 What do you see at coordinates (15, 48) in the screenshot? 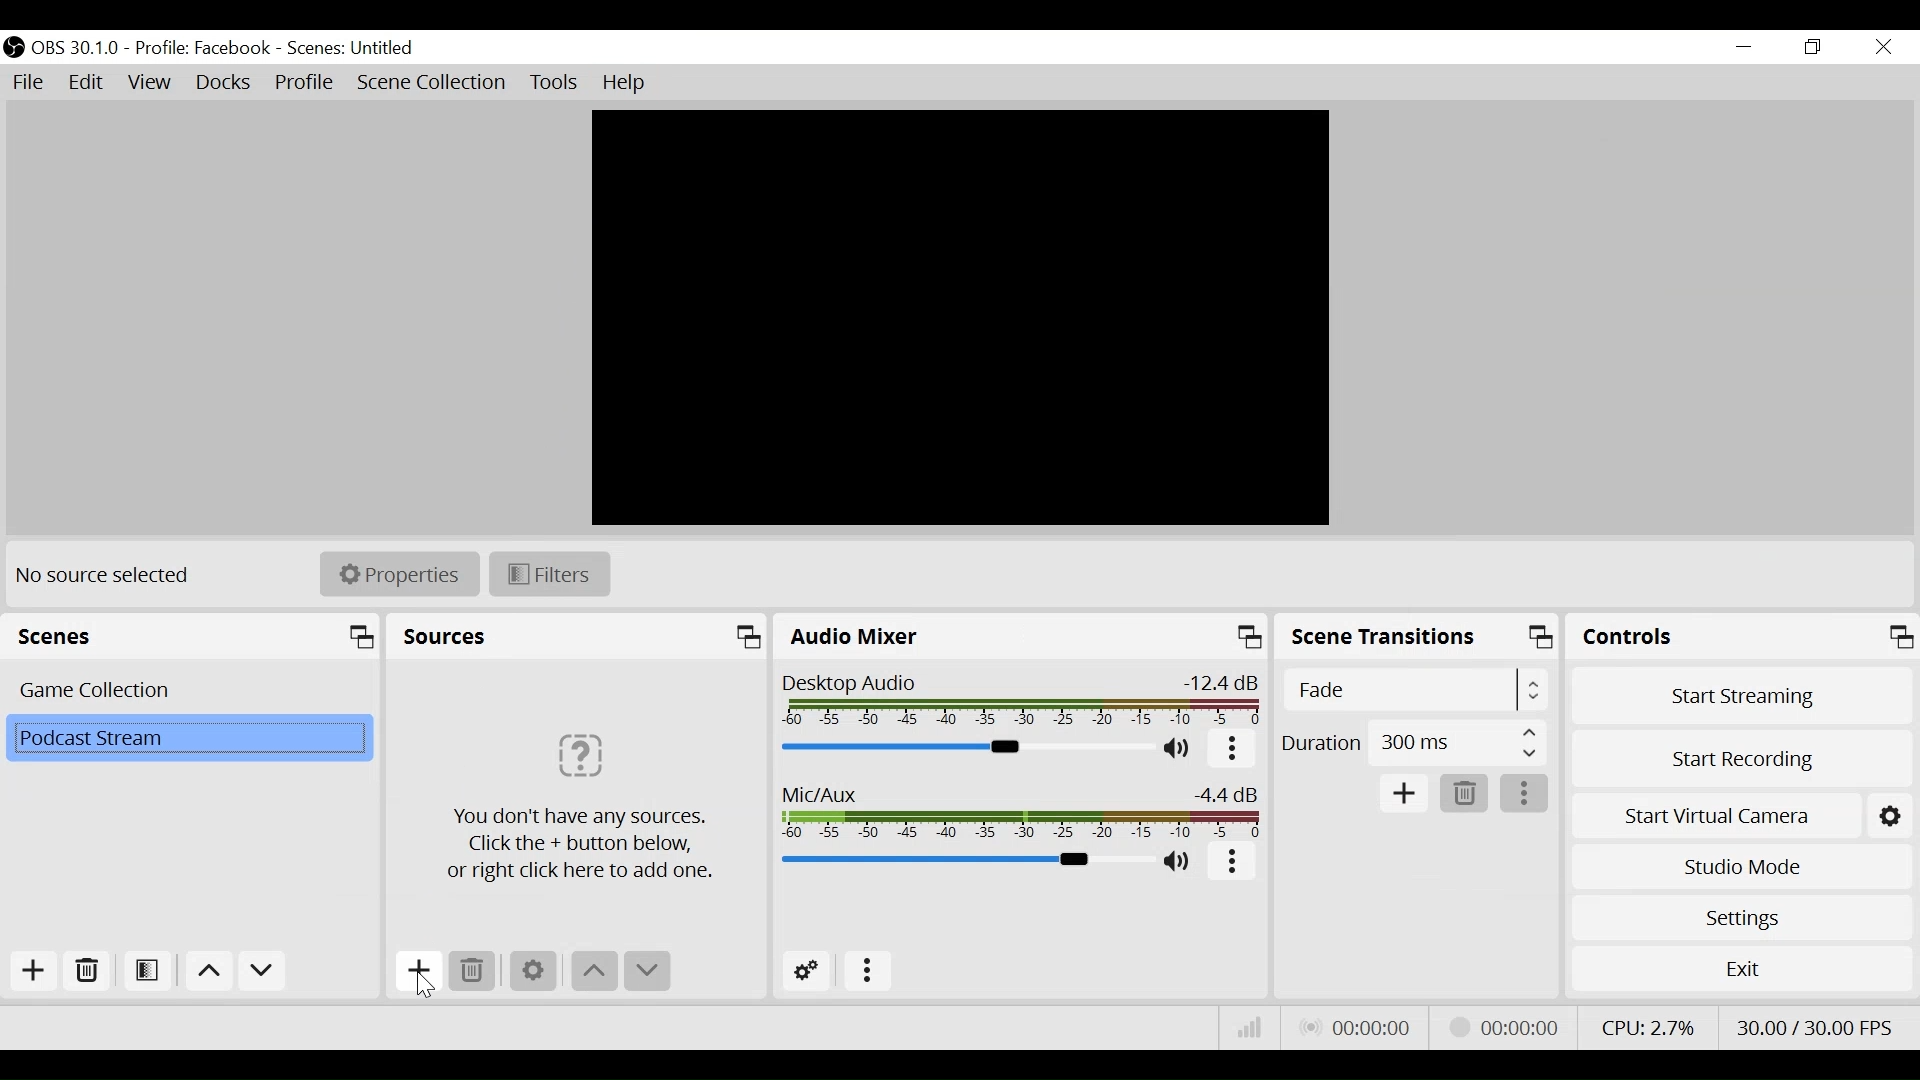
I see `OBS Studio Desktop Icon` at bounding box center [15, 48].